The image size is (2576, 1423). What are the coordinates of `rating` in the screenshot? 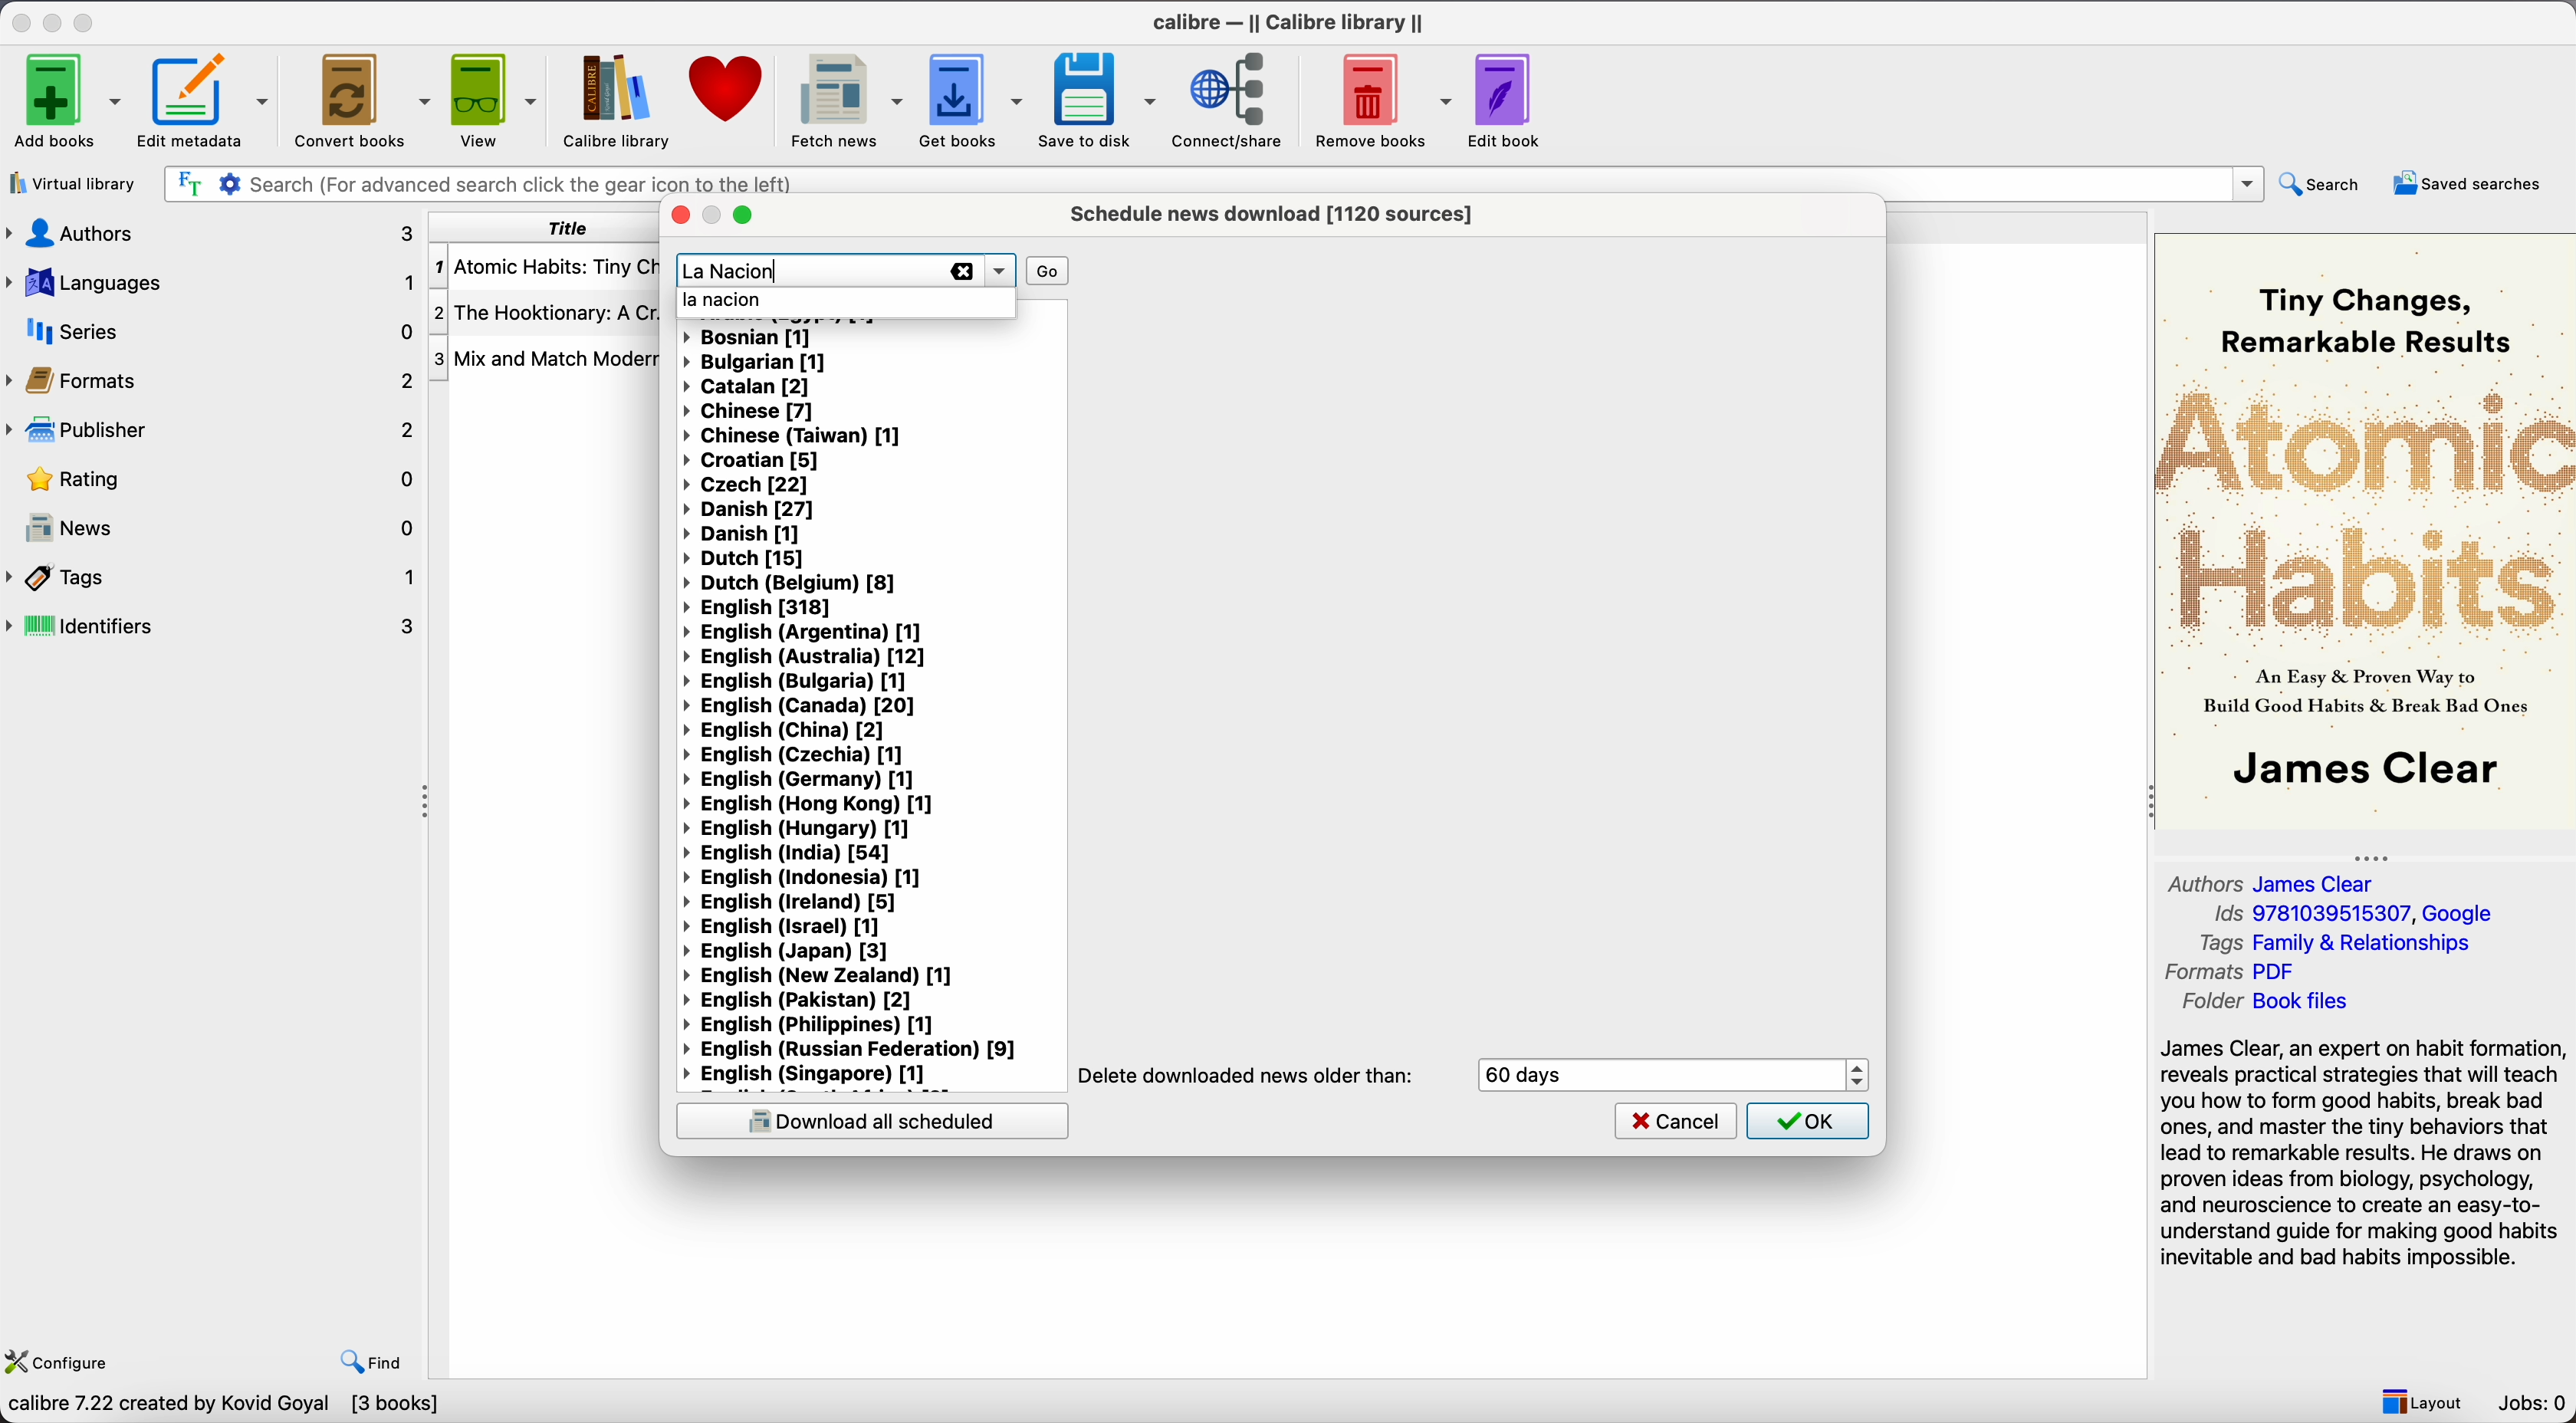 It's located at (209, 479).